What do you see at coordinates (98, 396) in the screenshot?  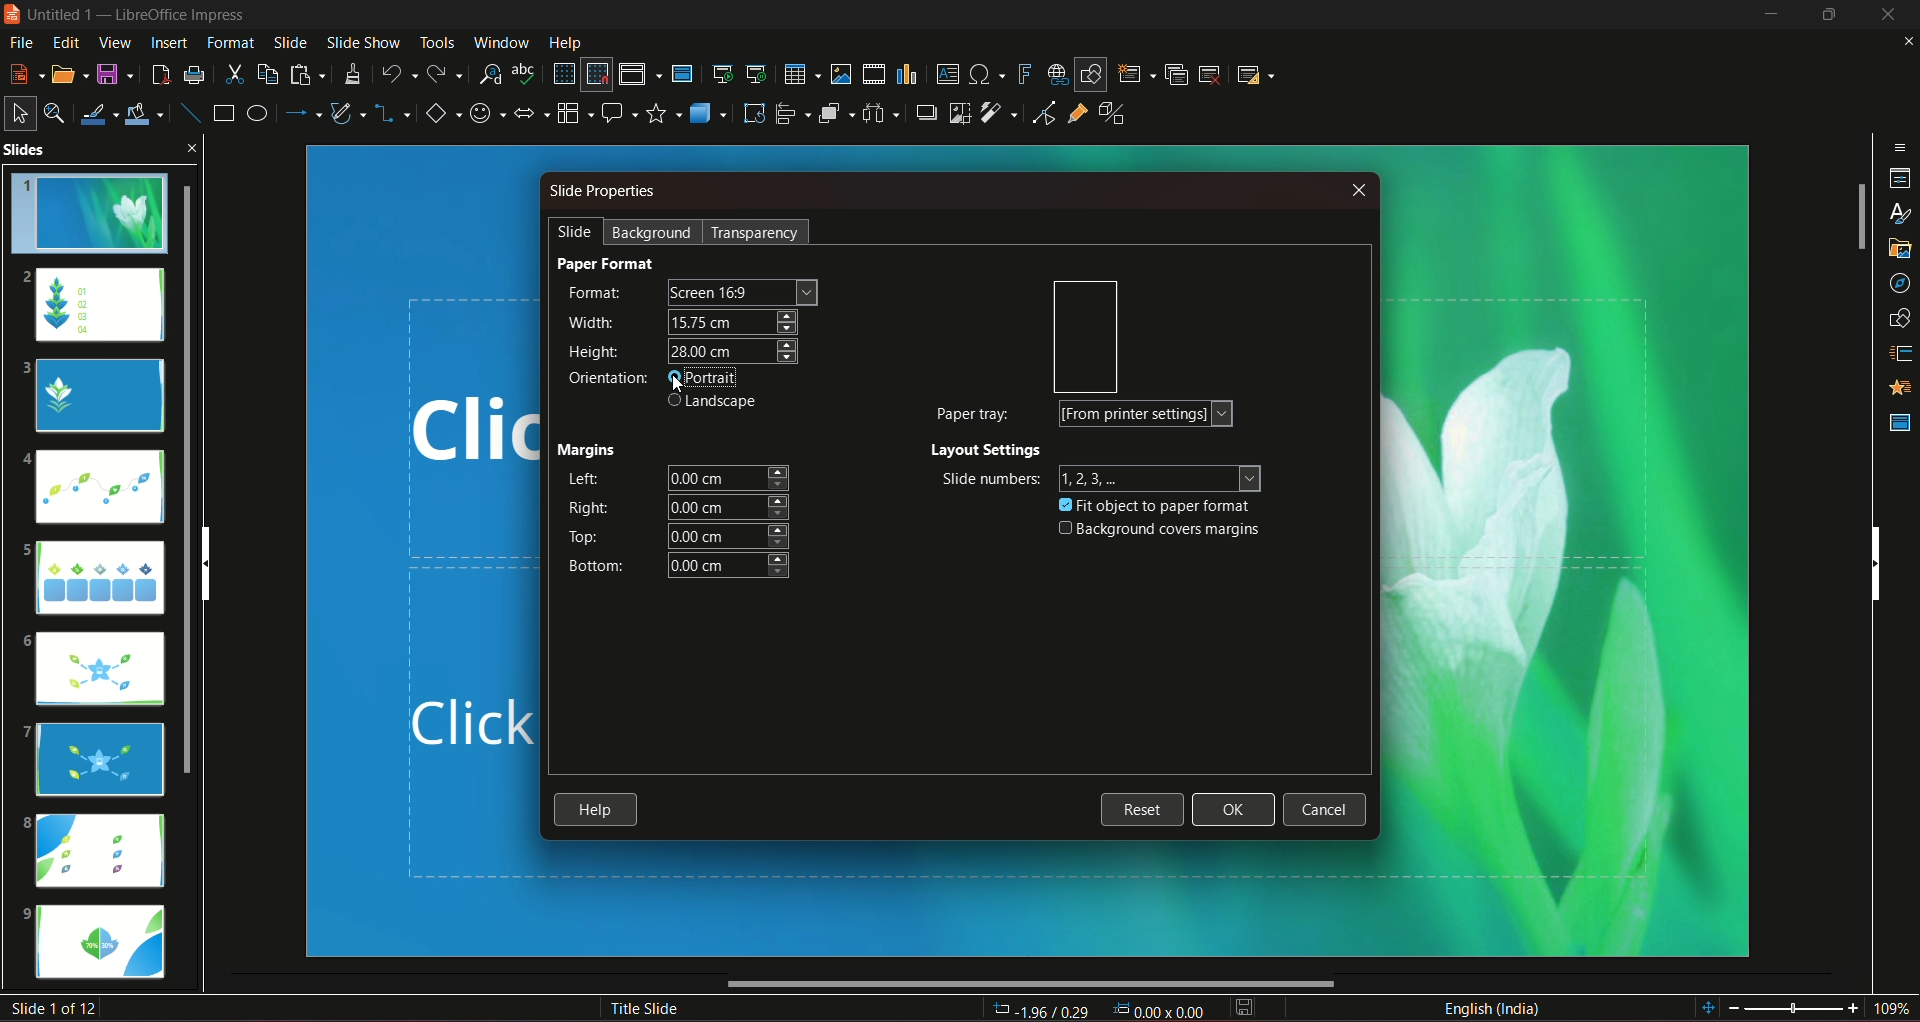 I see `slide 3` at bounding box center [98, 396].